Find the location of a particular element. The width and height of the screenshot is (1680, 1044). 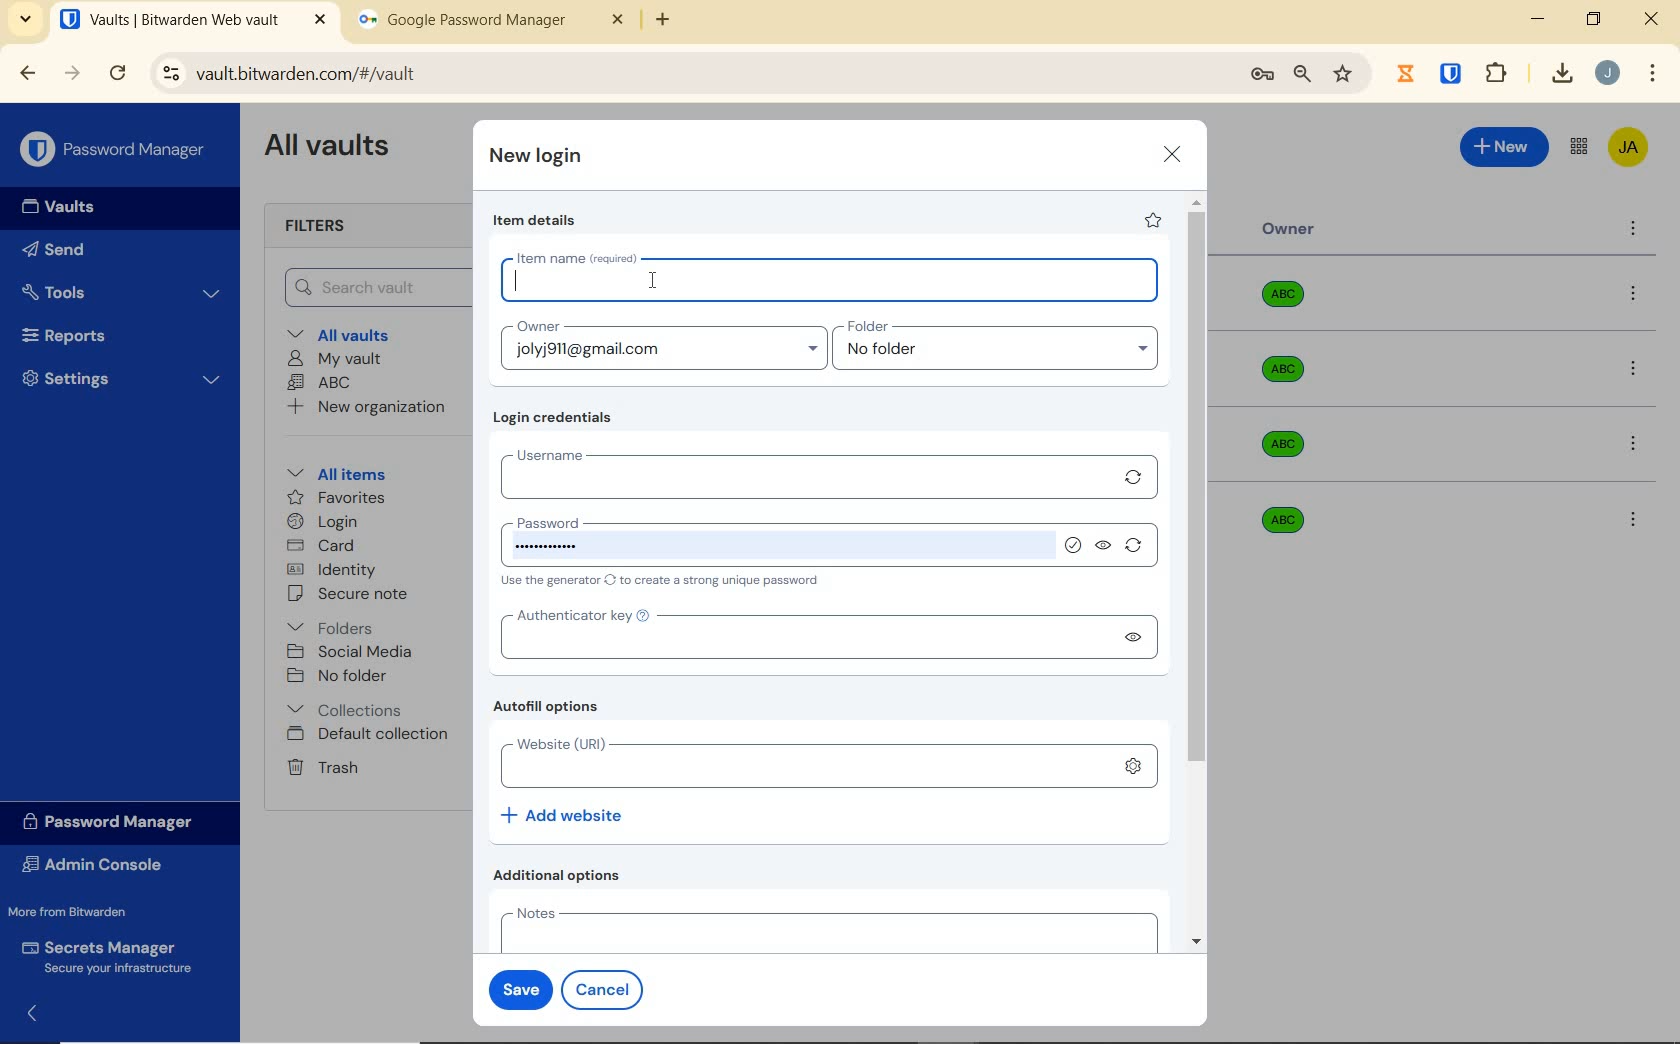

Folder is located at coordinates (989, 327).